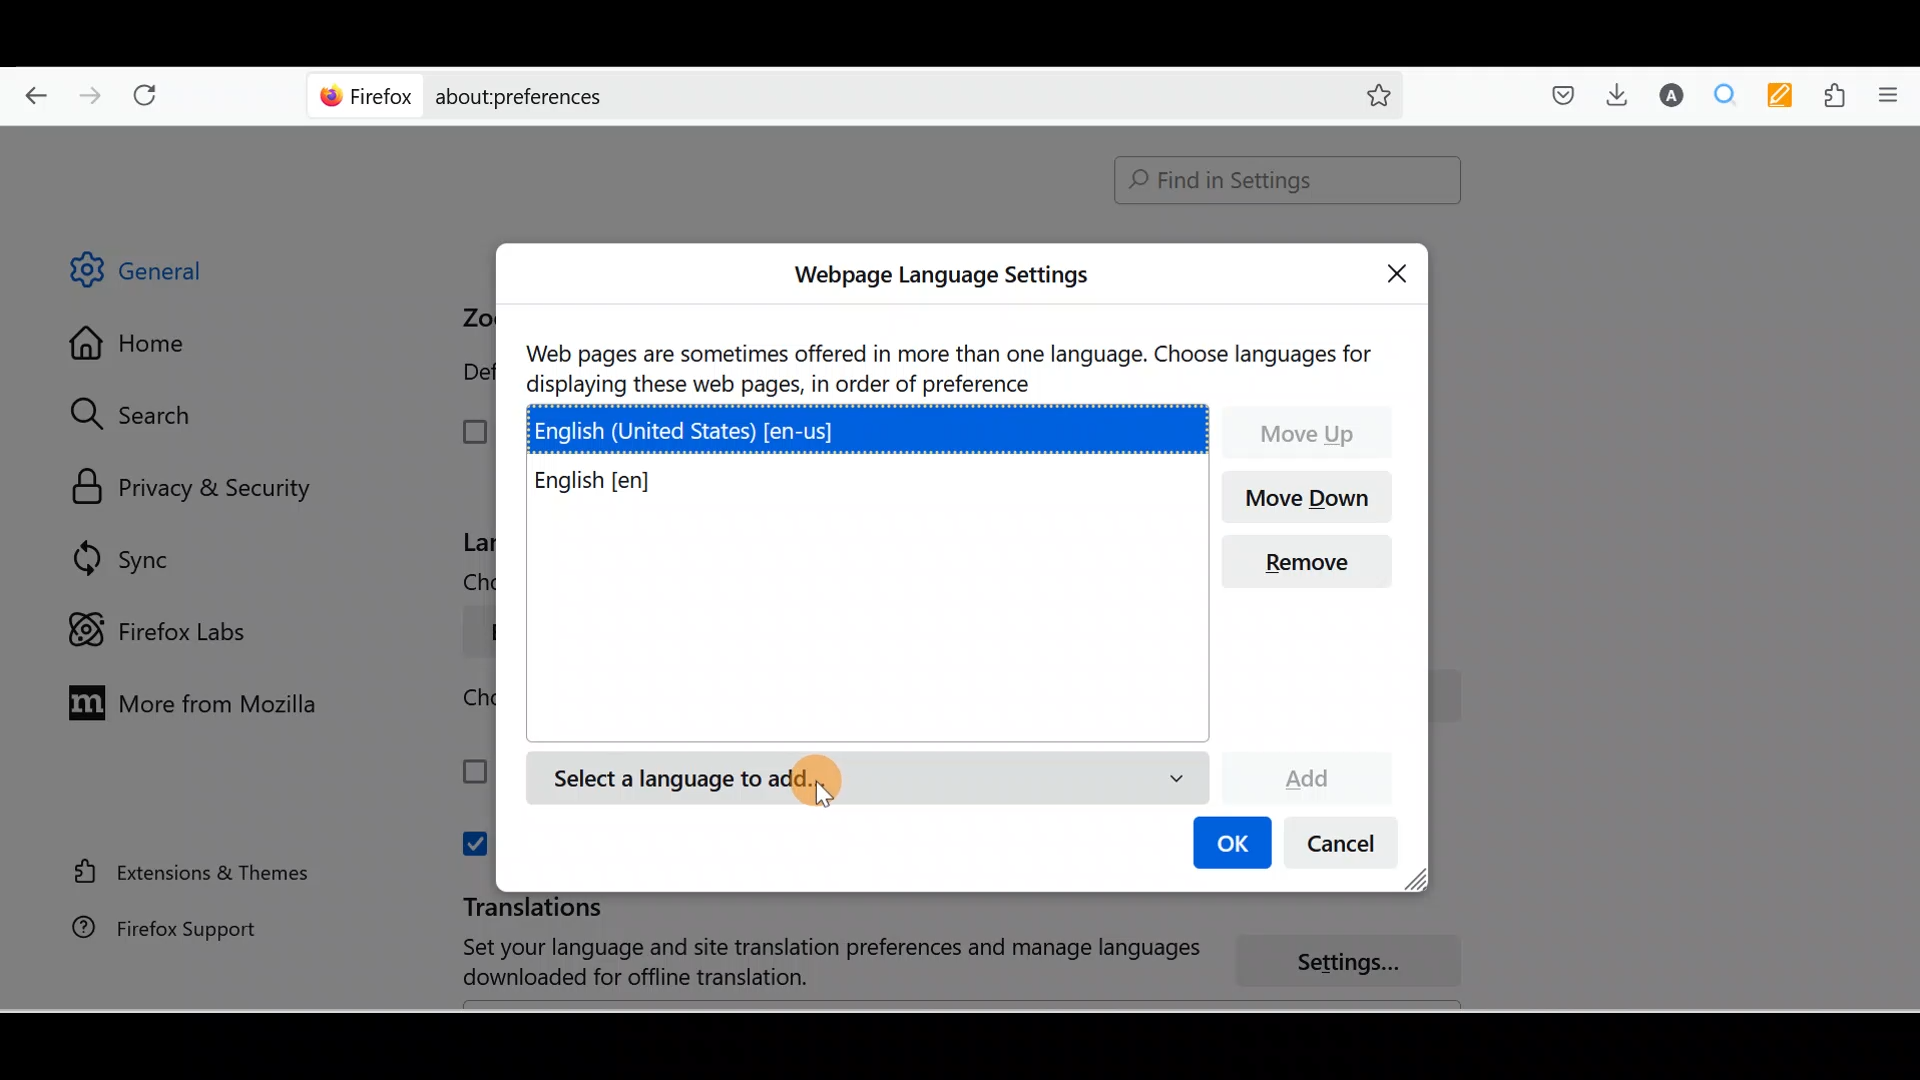 The image size is (1920, 1080). What do you see at coordinates (201, 489) in the screenshot?
I see `Privacy & security` at bounding box center [201, 489].